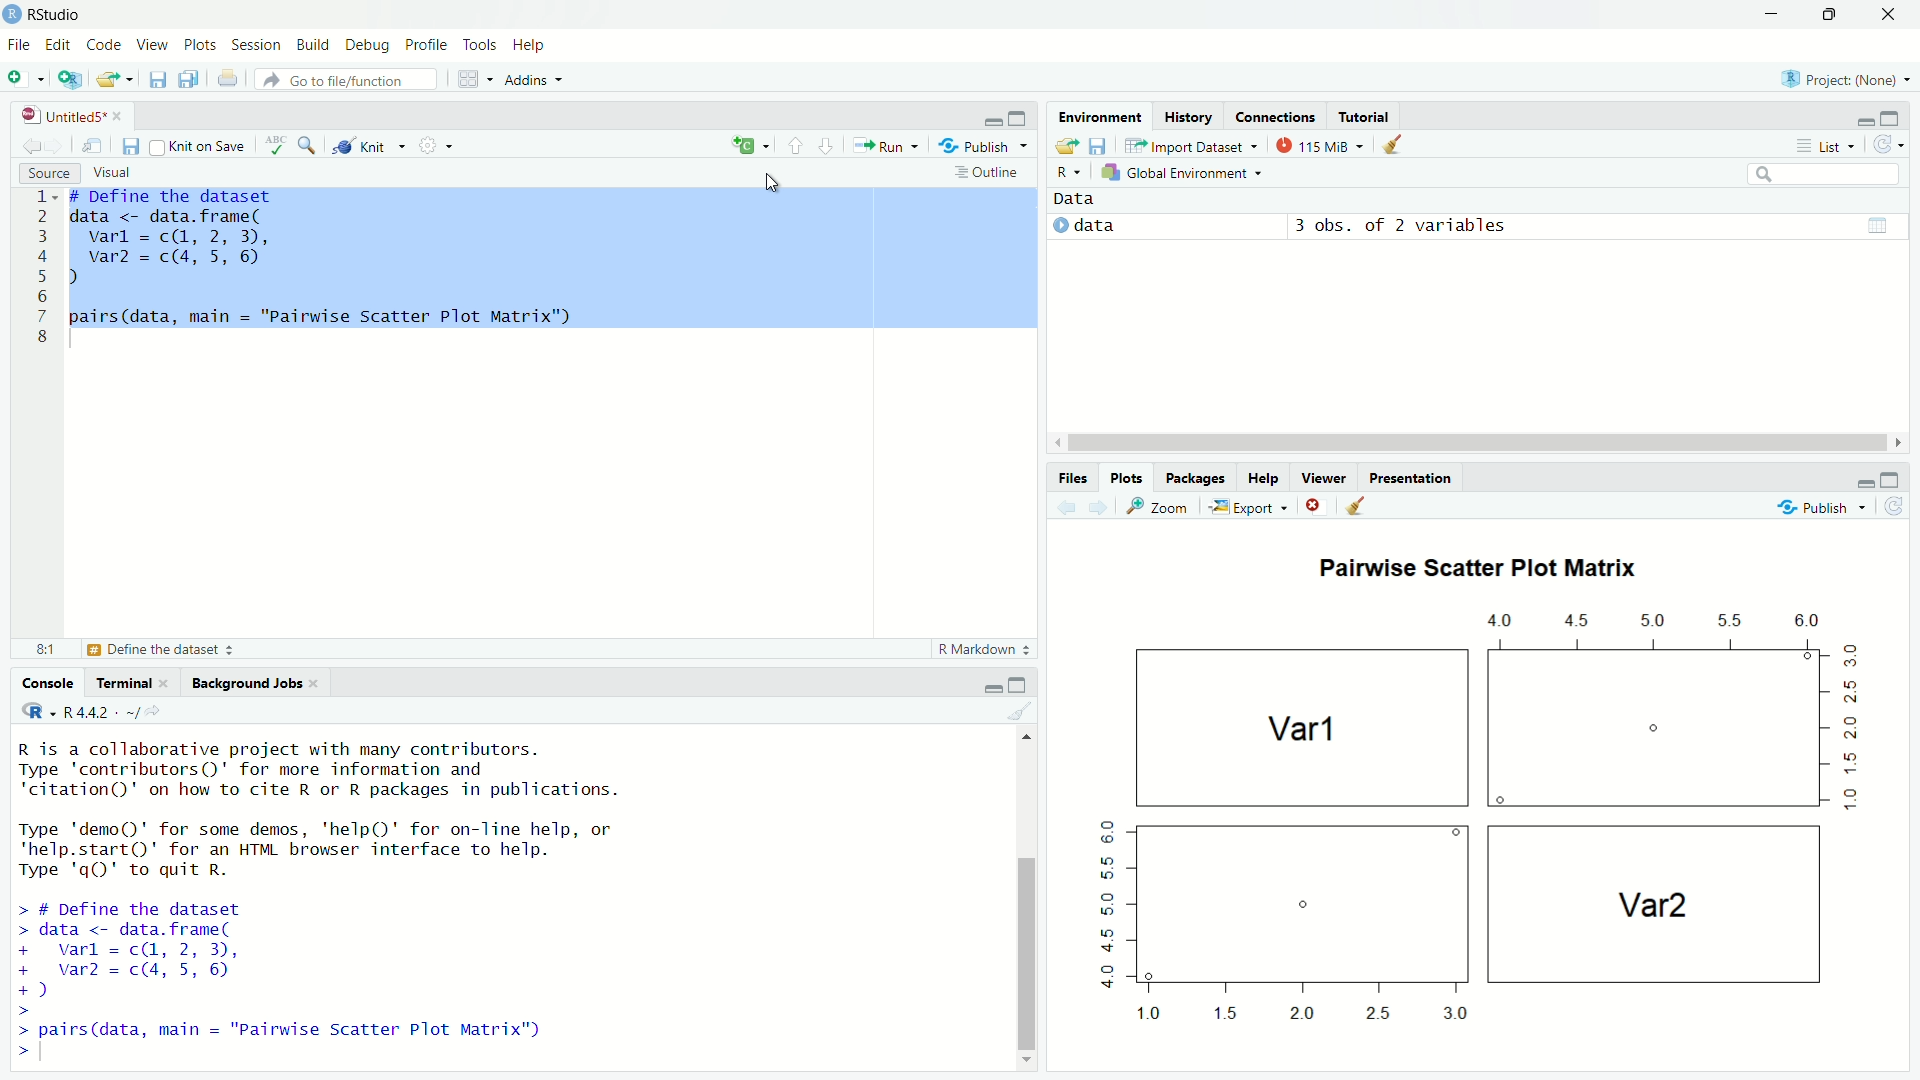 The height and width of the screenshot is (1080, 1920). What do you see at coordinates (748, 146) in the screenshot?
I see `C` at bounding box center [748, 146].